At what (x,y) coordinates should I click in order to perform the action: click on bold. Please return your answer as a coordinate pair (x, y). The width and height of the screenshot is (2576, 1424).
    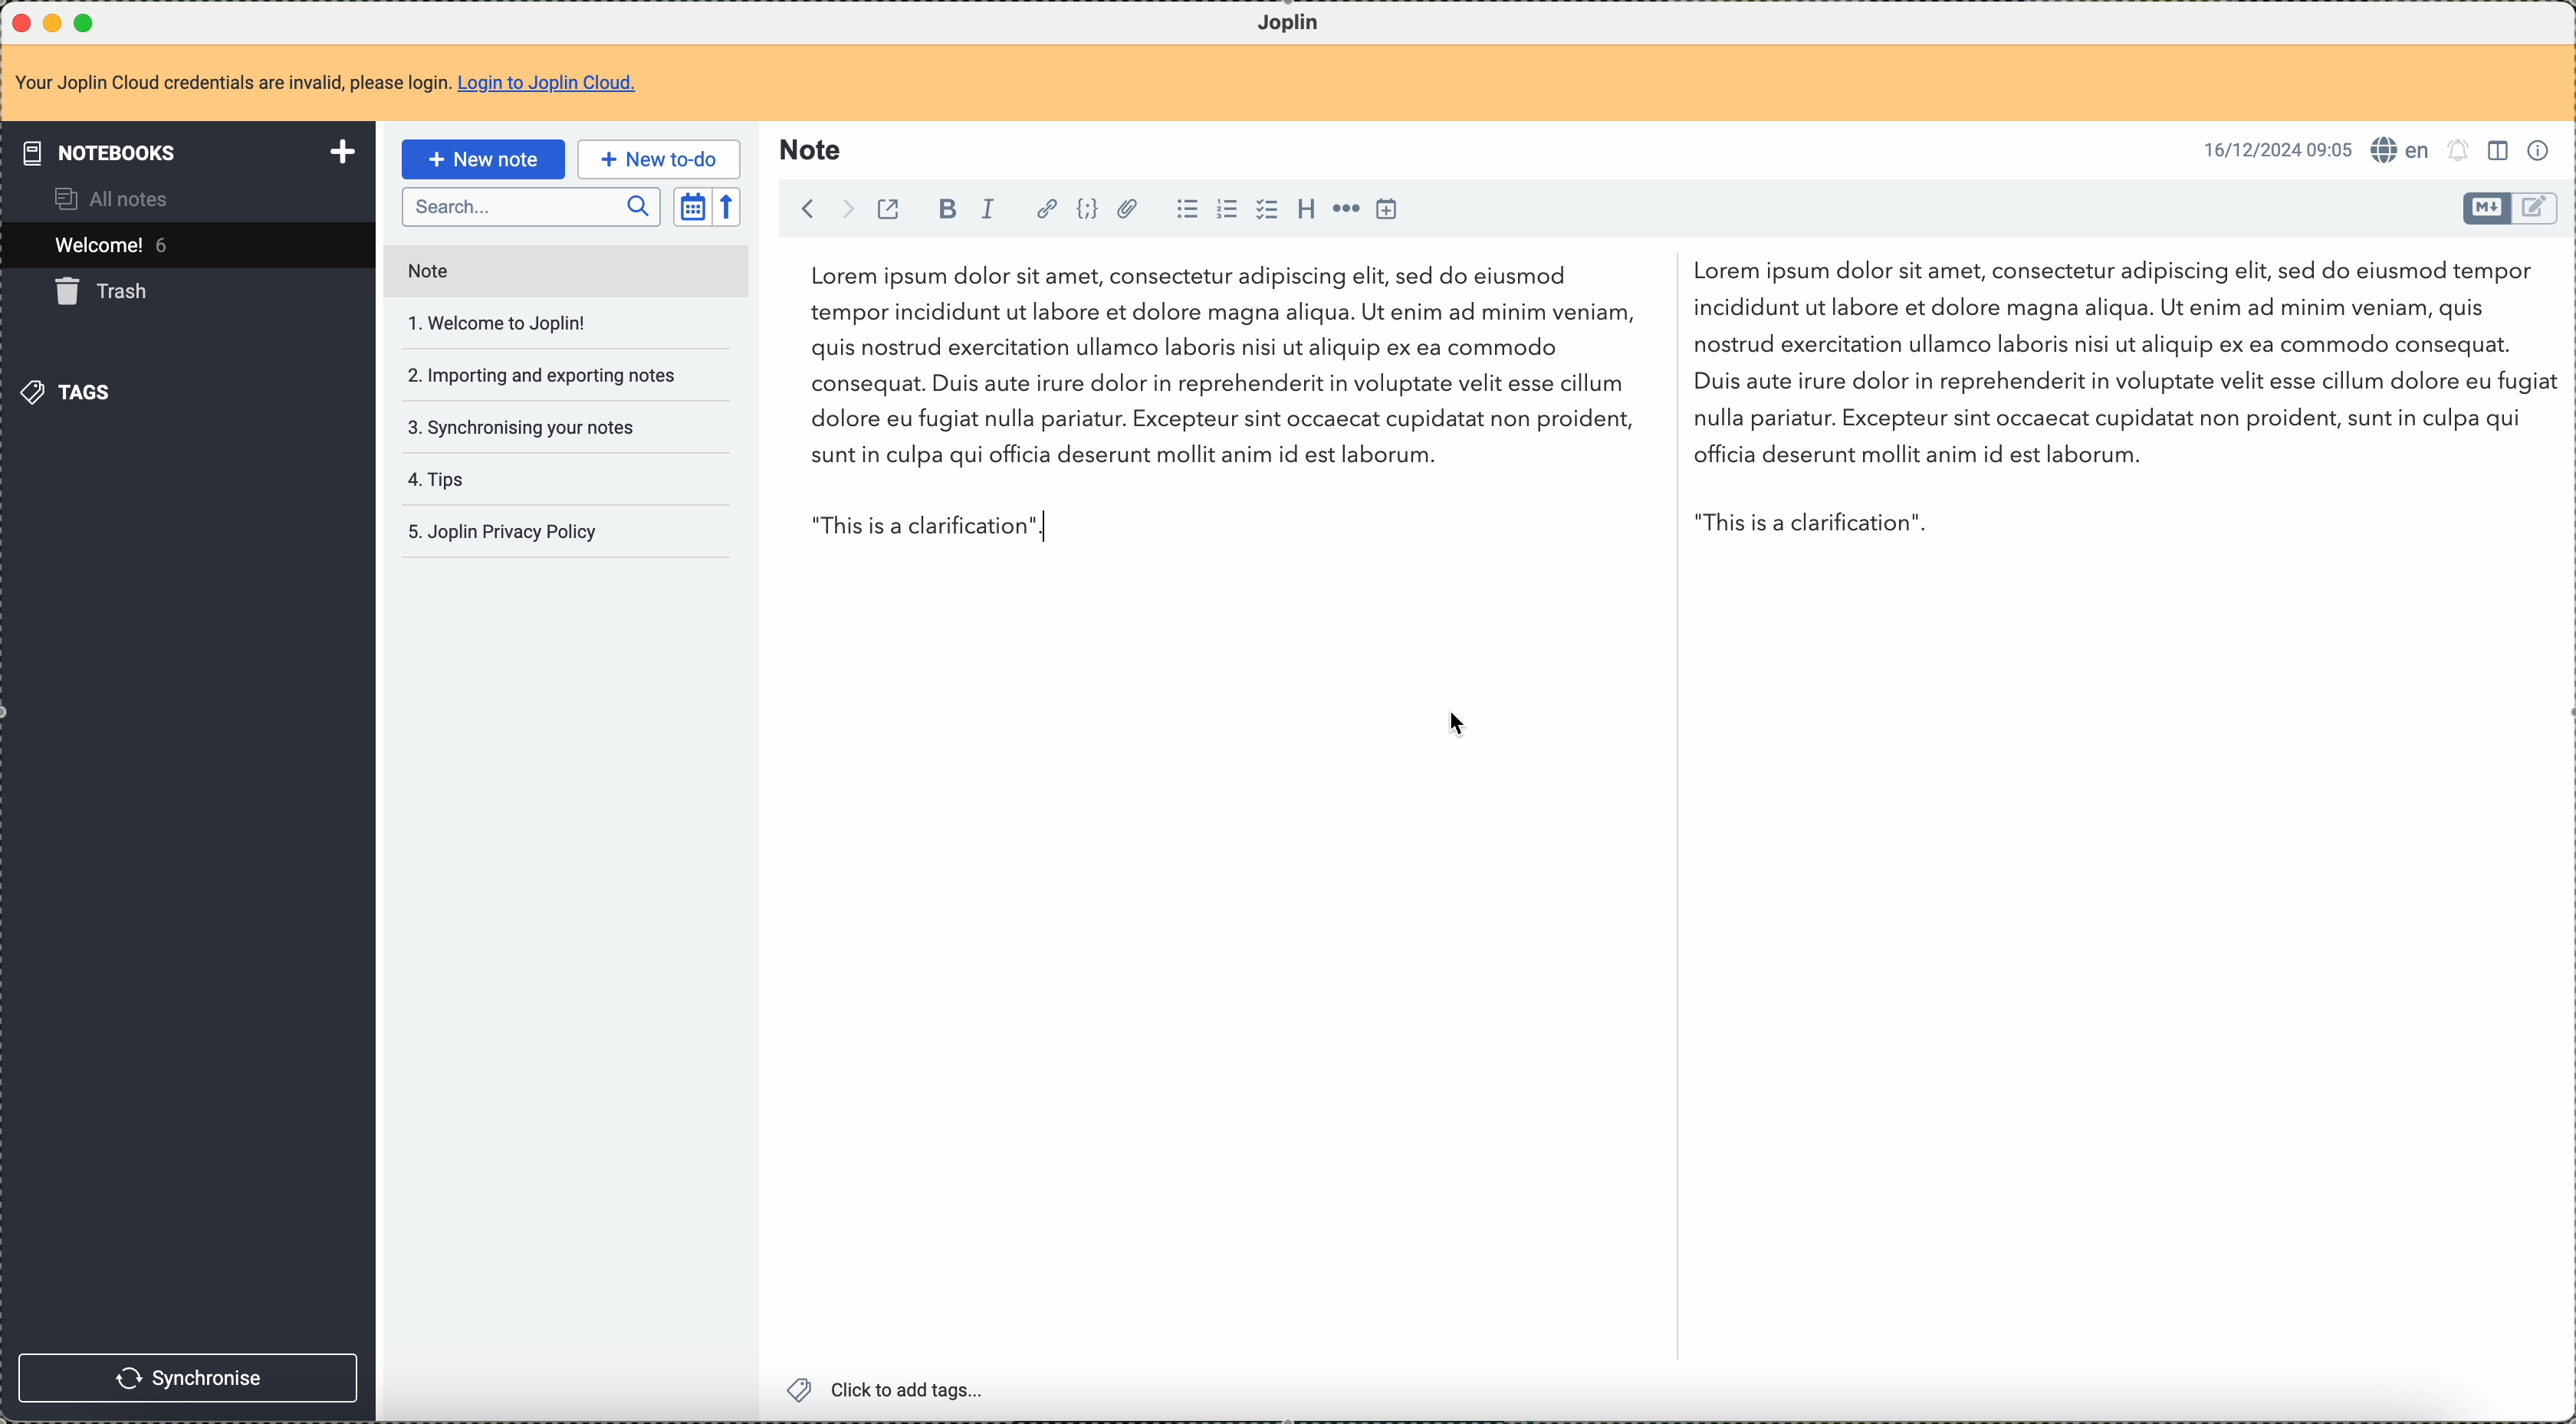
    Looking at the image, I should click on (947, 209).